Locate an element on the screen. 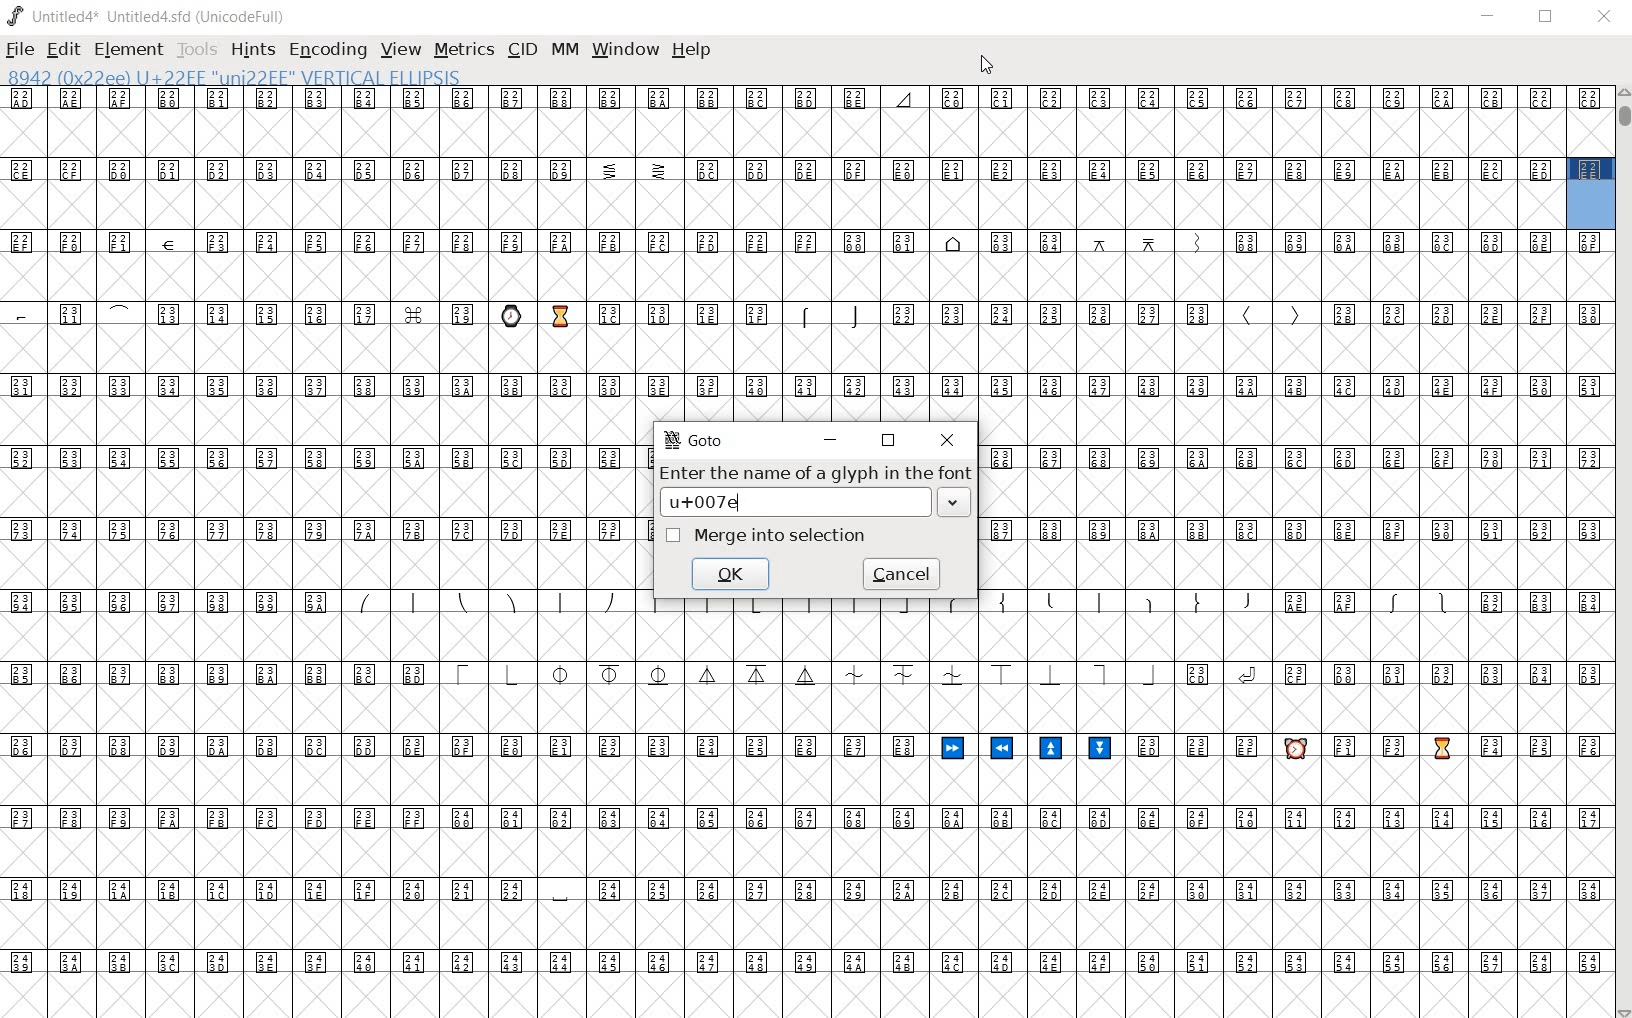 The height and width of the screenshot is (1018, 1632). VIEW is located at coordinates (398, 49).